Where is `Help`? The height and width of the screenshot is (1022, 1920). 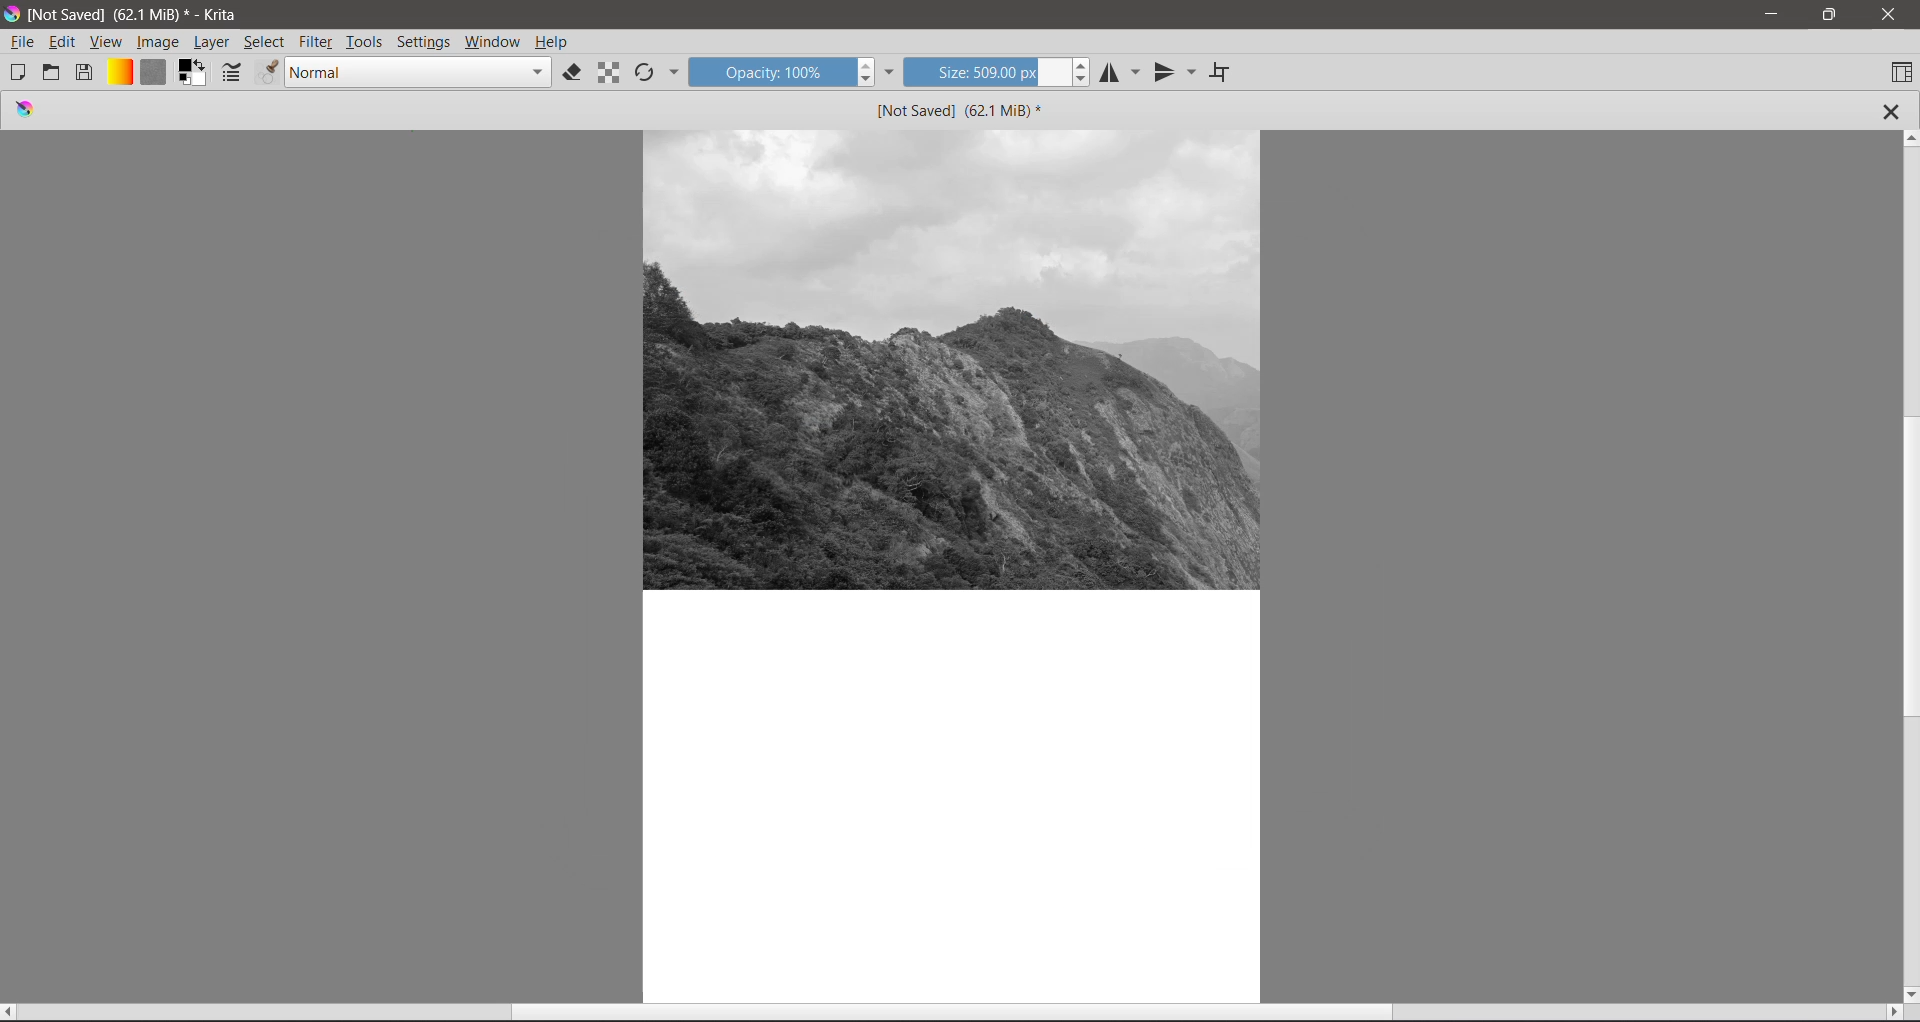 Help is located at coordinates (551, 42).